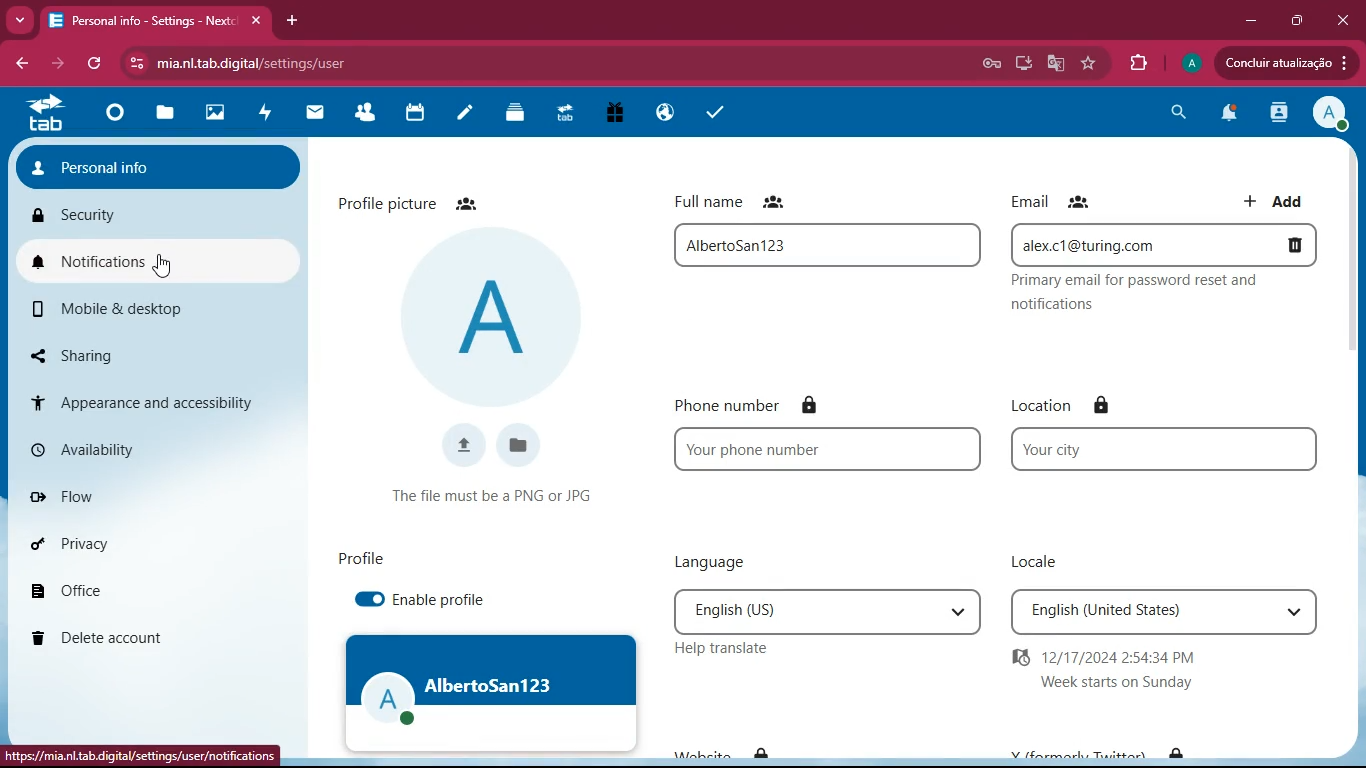 The height and width of the screenshot is (768, 1366). What do you see at coordinates (610, 115) in the screenshot?
I see `gift` at bounding box center [610, 115].